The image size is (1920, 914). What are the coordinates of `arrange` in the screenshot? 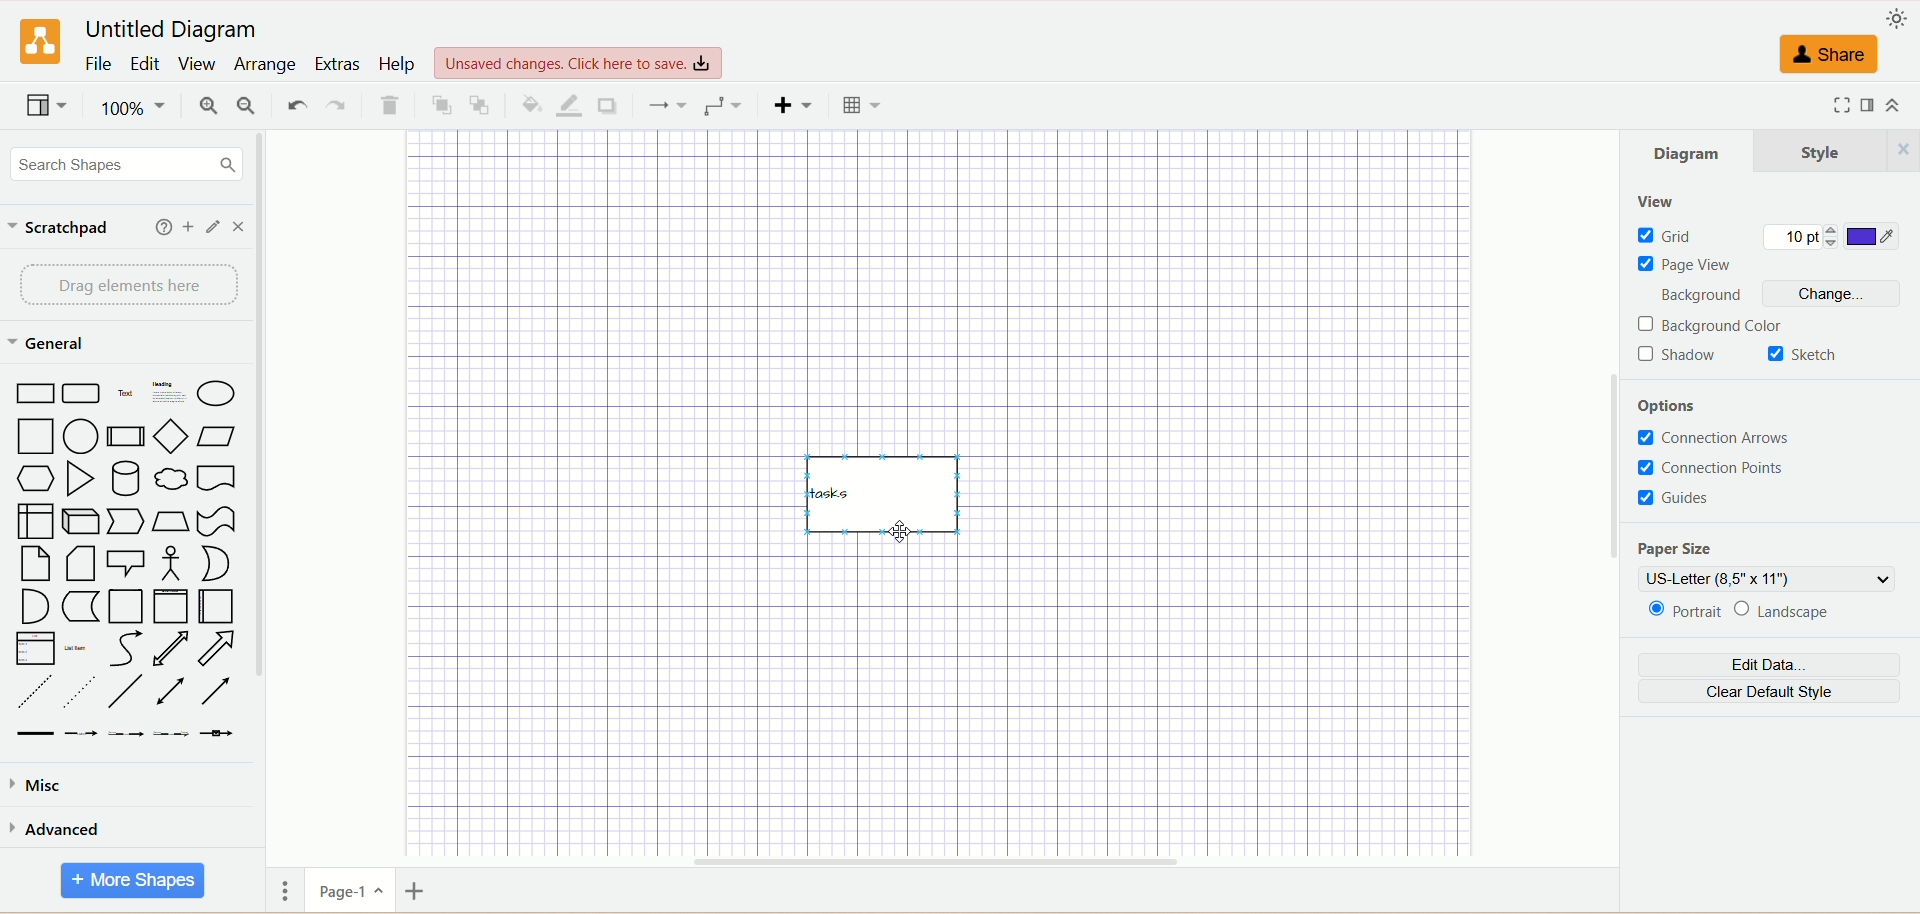 It's located at (264, 64).